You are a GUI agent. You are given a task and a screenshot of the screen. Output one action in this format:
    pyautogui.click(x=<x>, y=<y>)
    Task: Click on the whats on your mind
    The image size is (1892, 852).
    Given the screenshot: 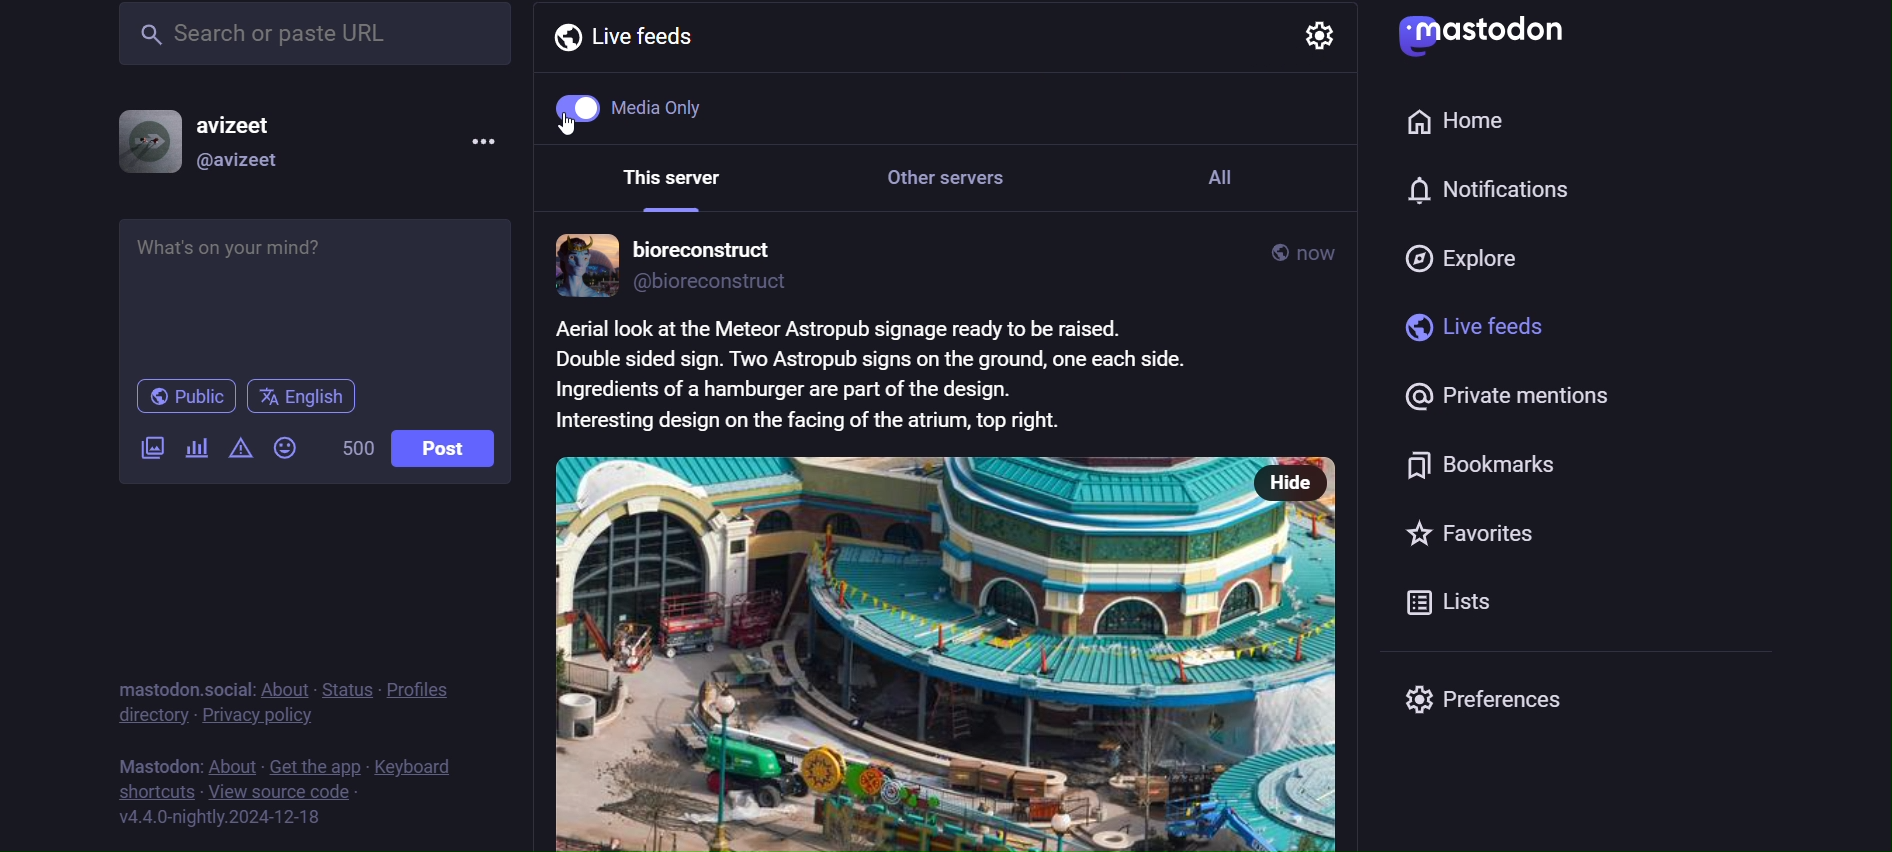 What is the action you would take?
    pyautogui.click(x=317, y=289)
    